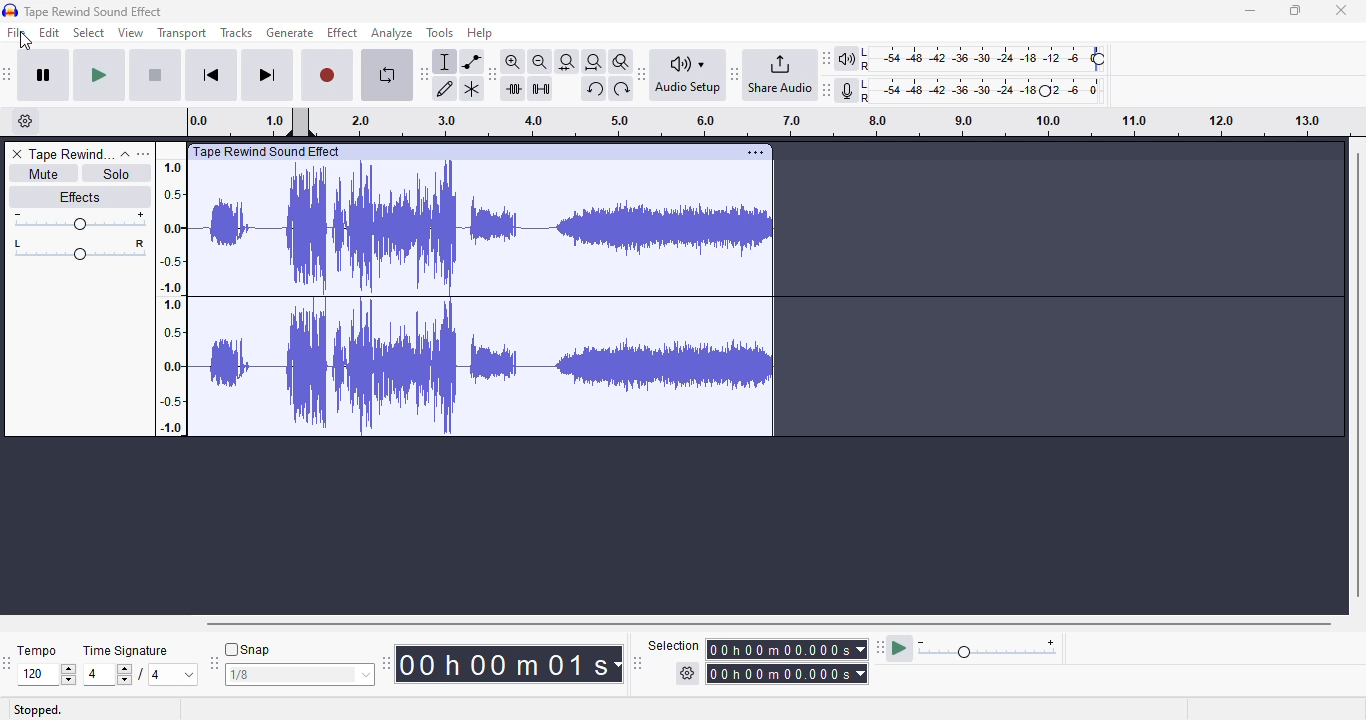 The image size is (1366, 720). Describe the element at coordinates (11, 10) in the screenshot. I see `logo` at that location.